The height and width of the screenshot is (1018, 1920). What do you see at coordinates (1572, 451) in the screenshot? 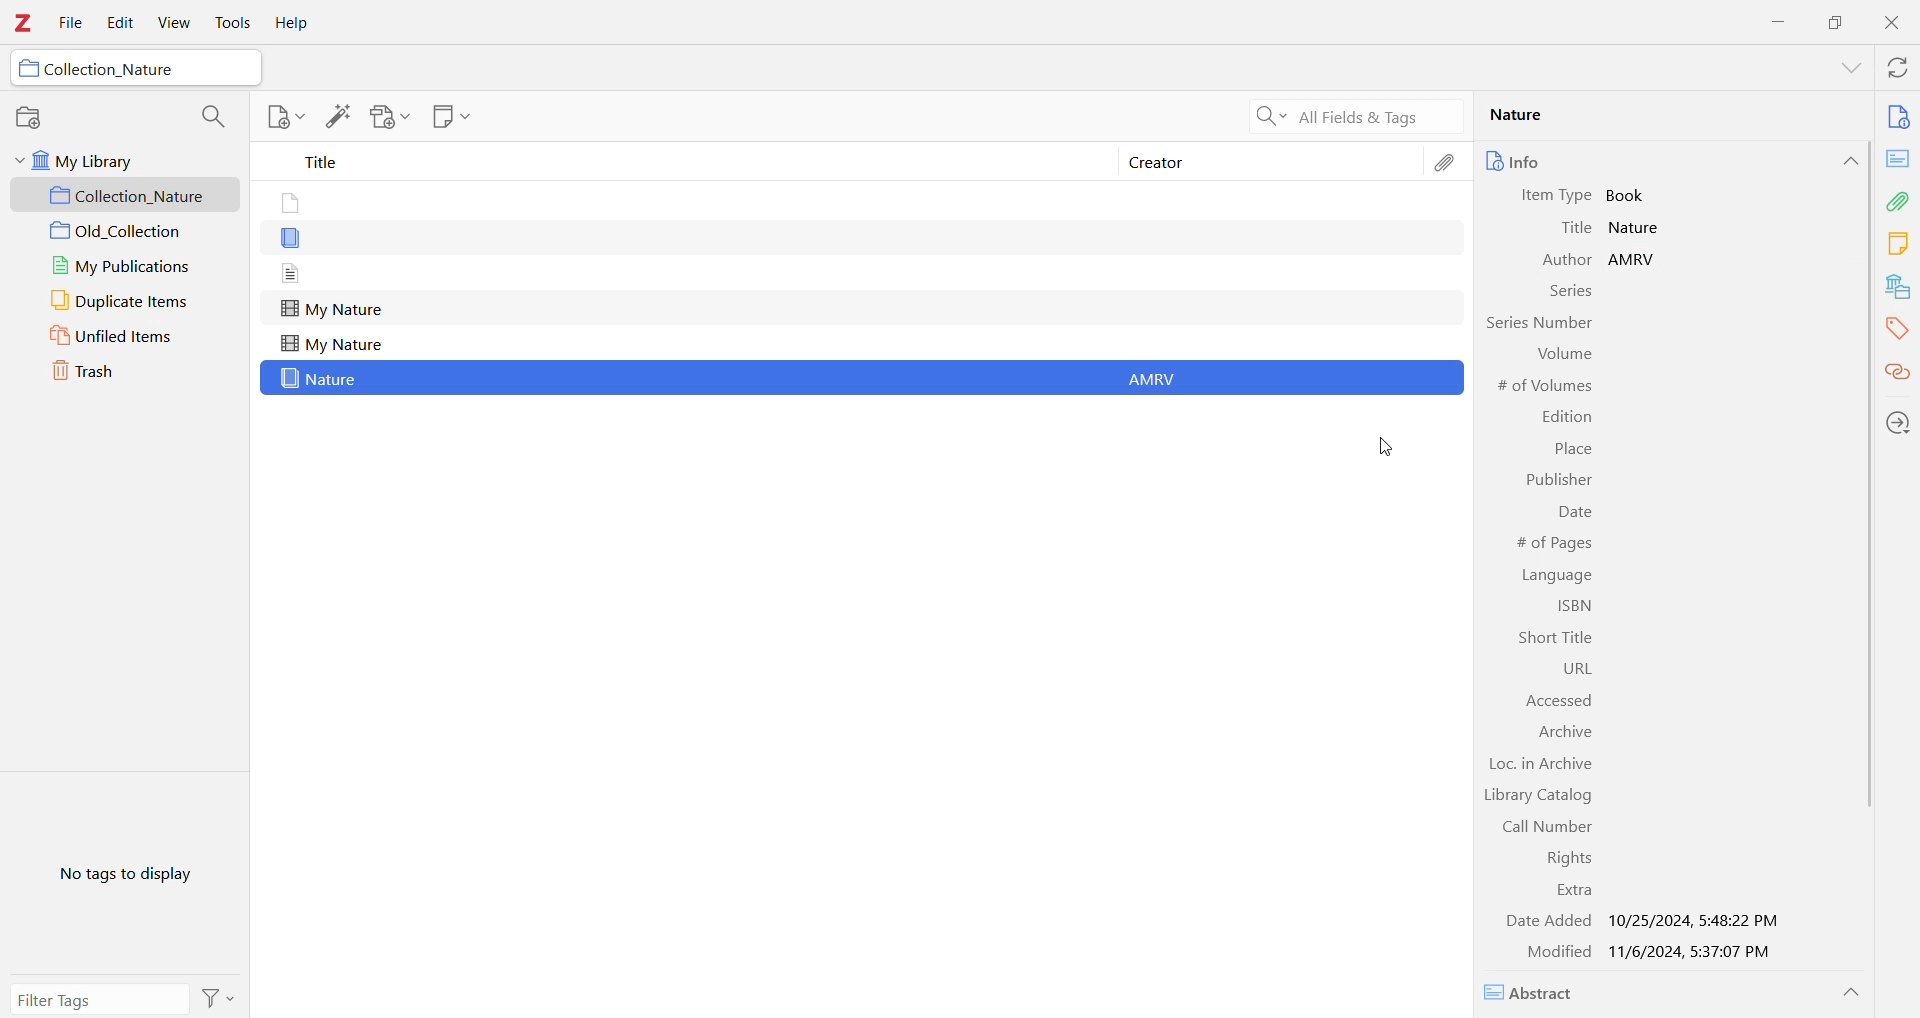
I see `Place` at bounding box center [1572, 451].